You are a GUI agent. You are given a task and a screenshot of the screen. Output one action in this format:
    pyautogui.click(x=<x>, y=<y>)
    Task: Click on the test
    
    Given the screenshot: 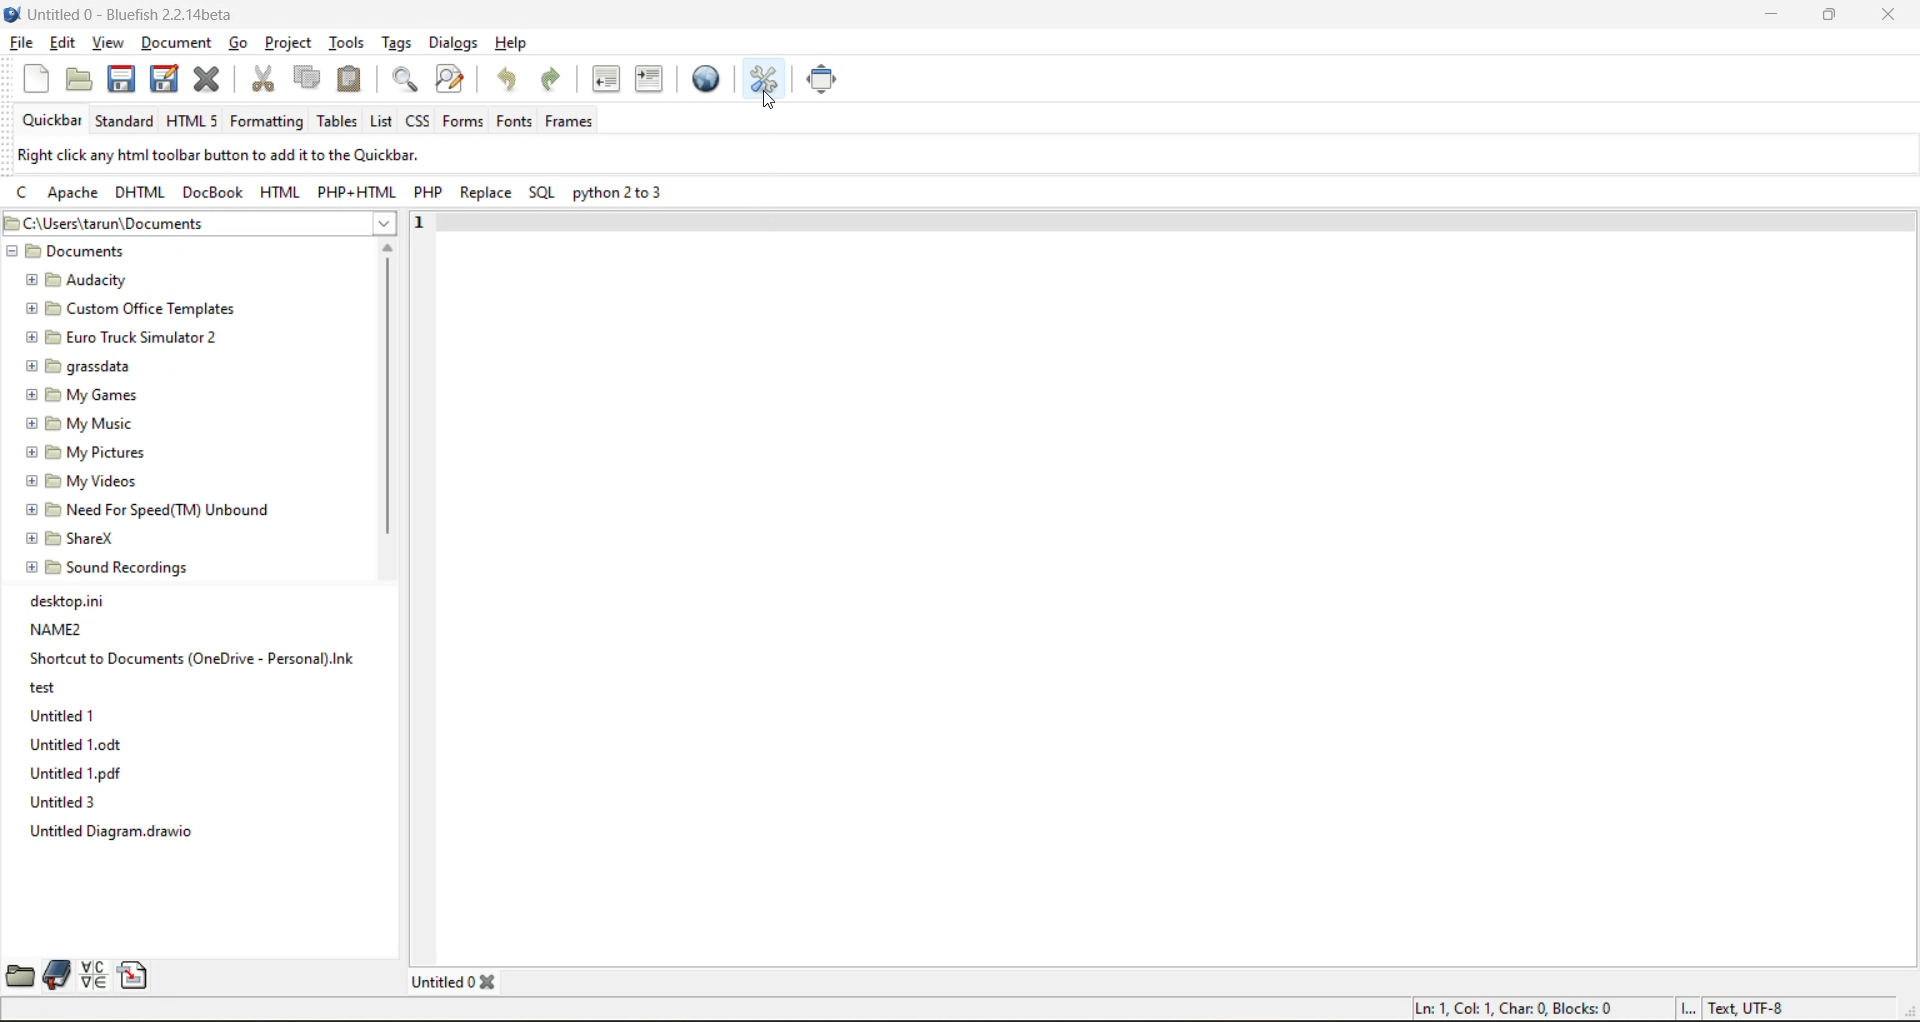 What is the action you would take?
    pyautogui.click(x=44, y=686)
    